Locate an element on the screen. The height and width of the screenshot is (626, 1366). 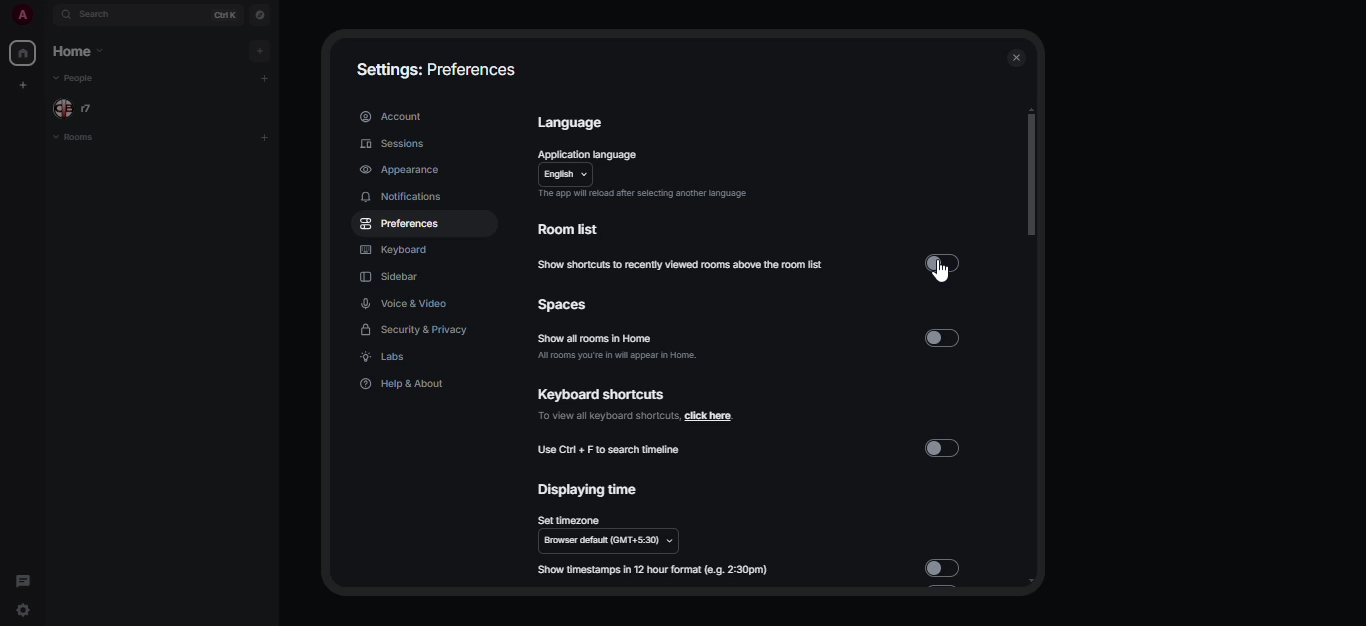
people is located at coordinates (78, 109).